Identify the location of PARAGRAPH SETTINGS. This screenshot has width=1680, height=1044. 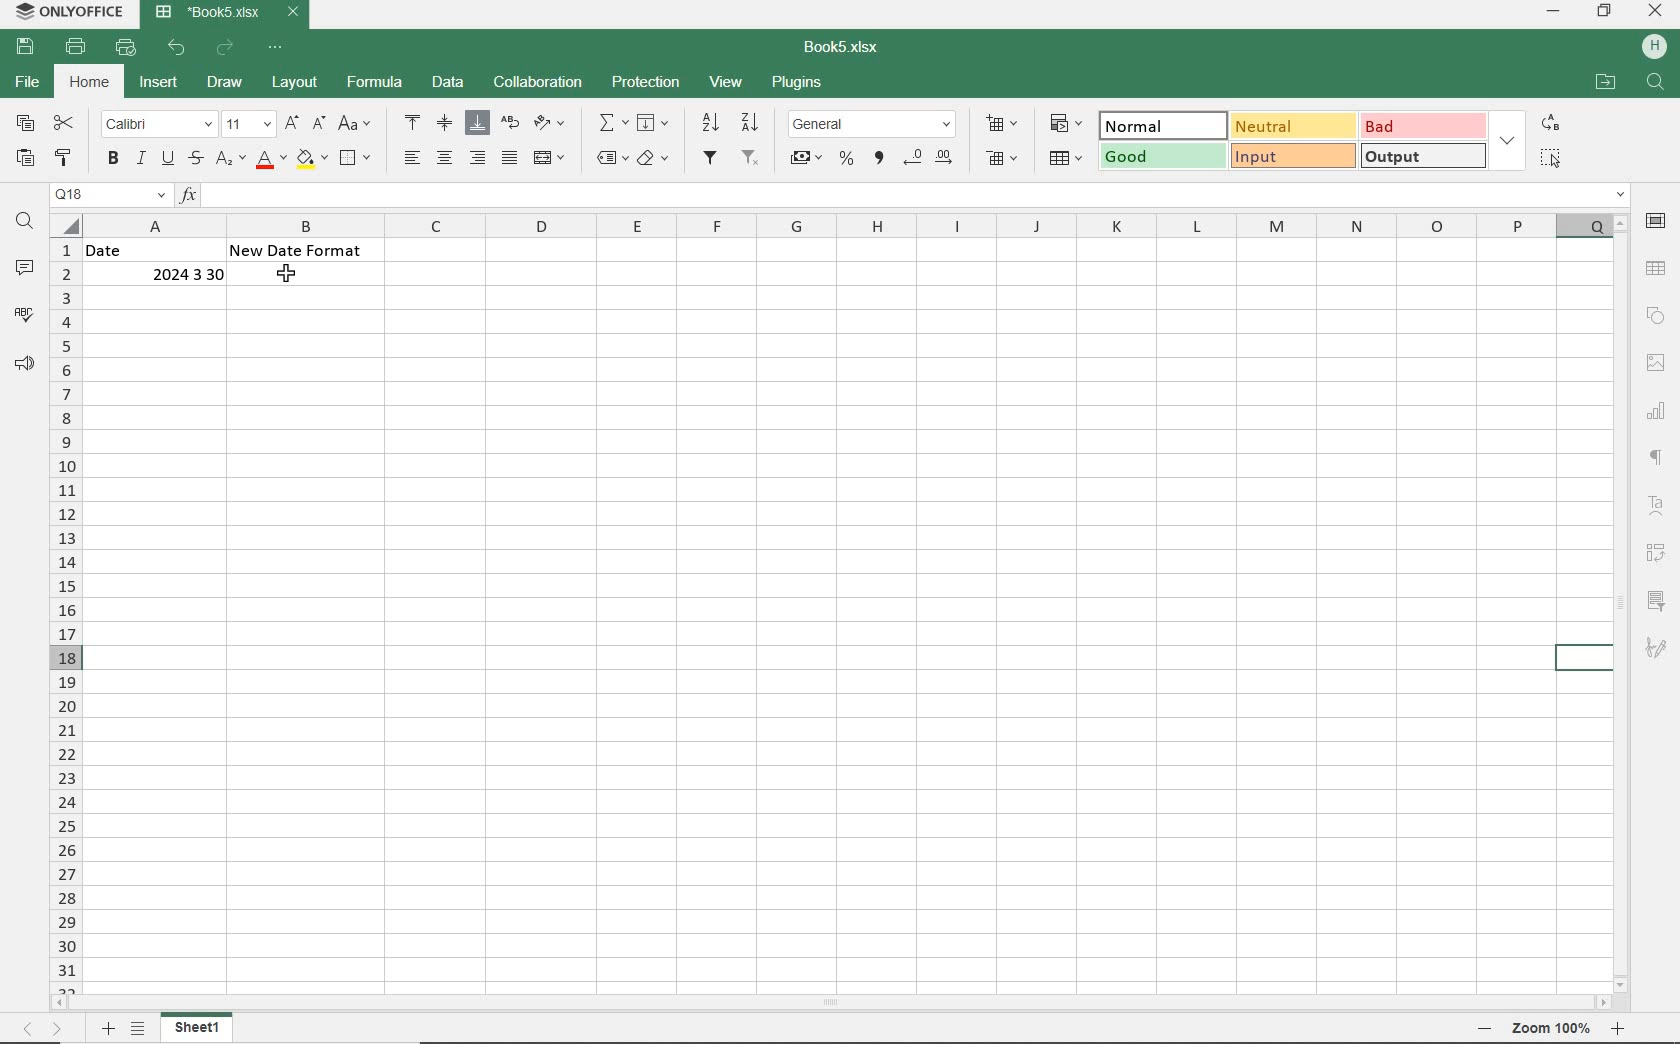
(1659, 459).